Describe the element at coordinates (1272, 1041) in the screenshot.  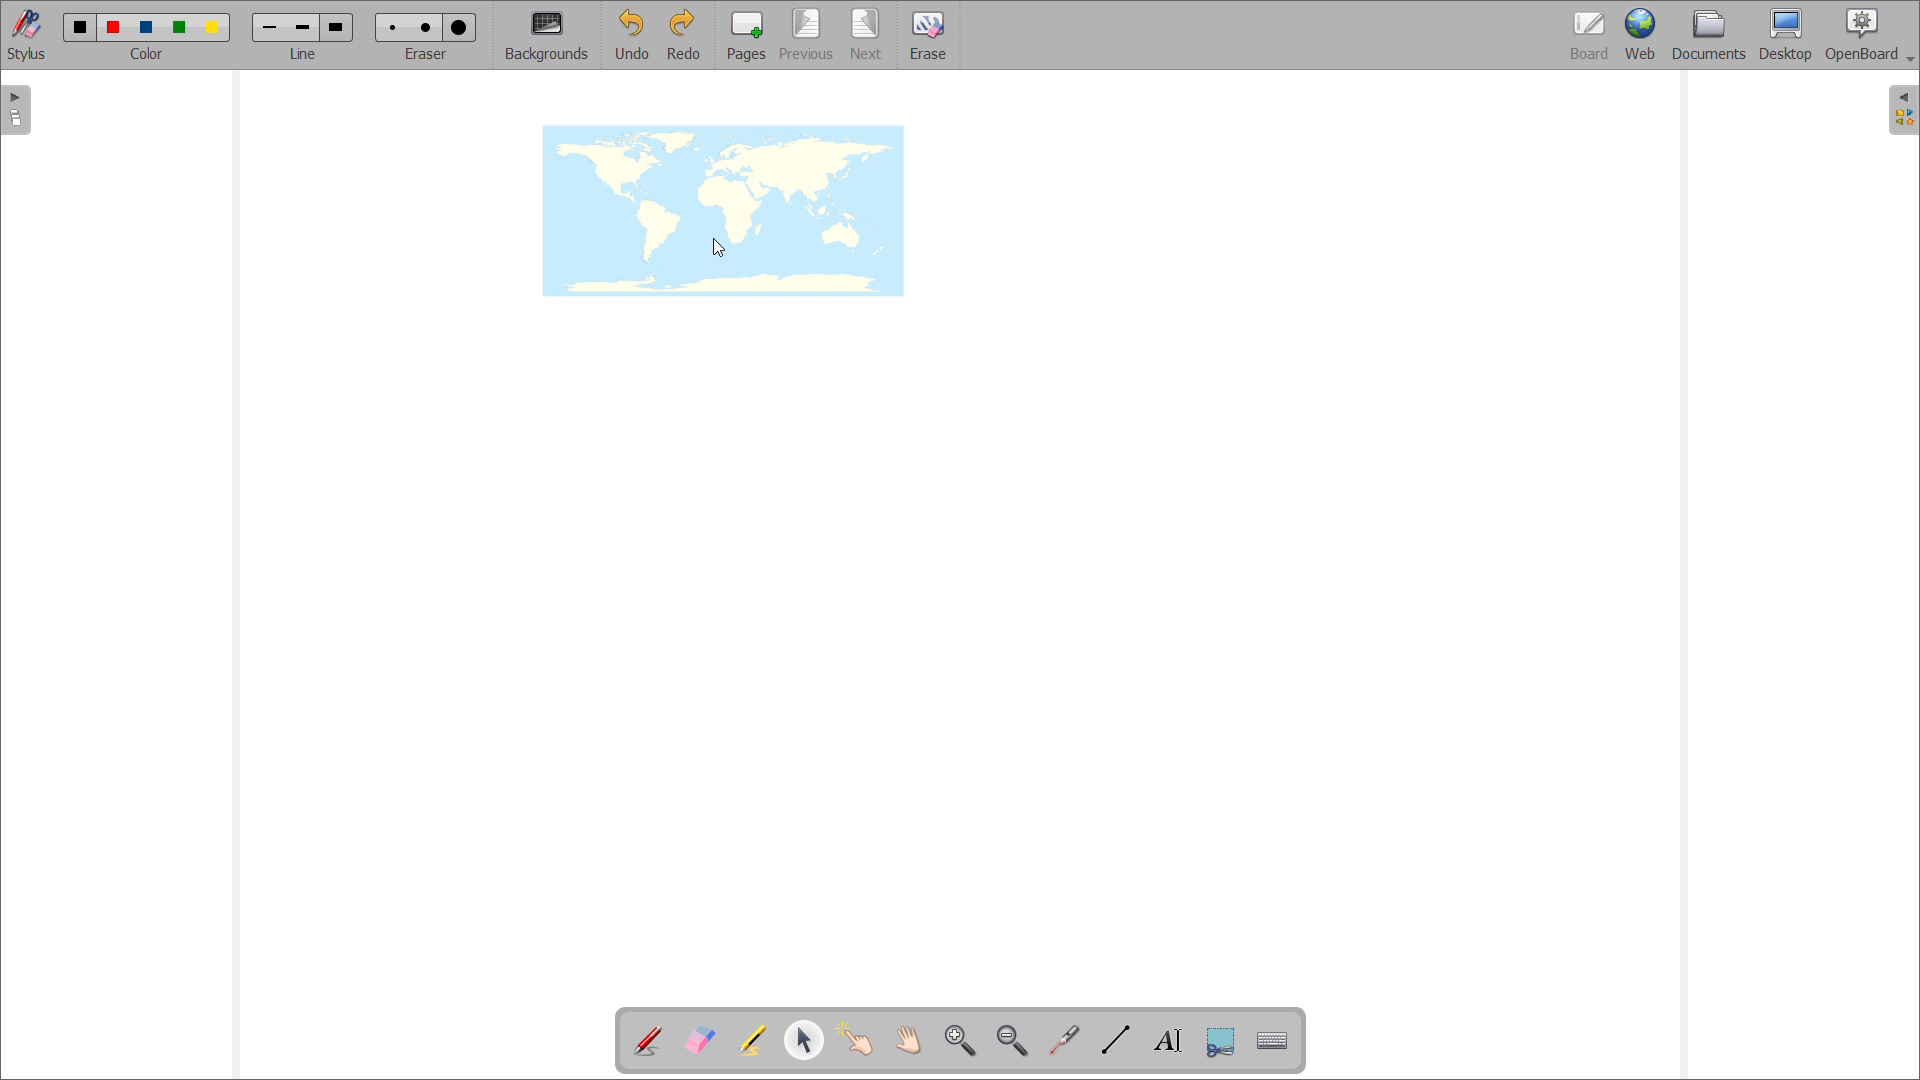
I see `virtual keyboard` at that location.